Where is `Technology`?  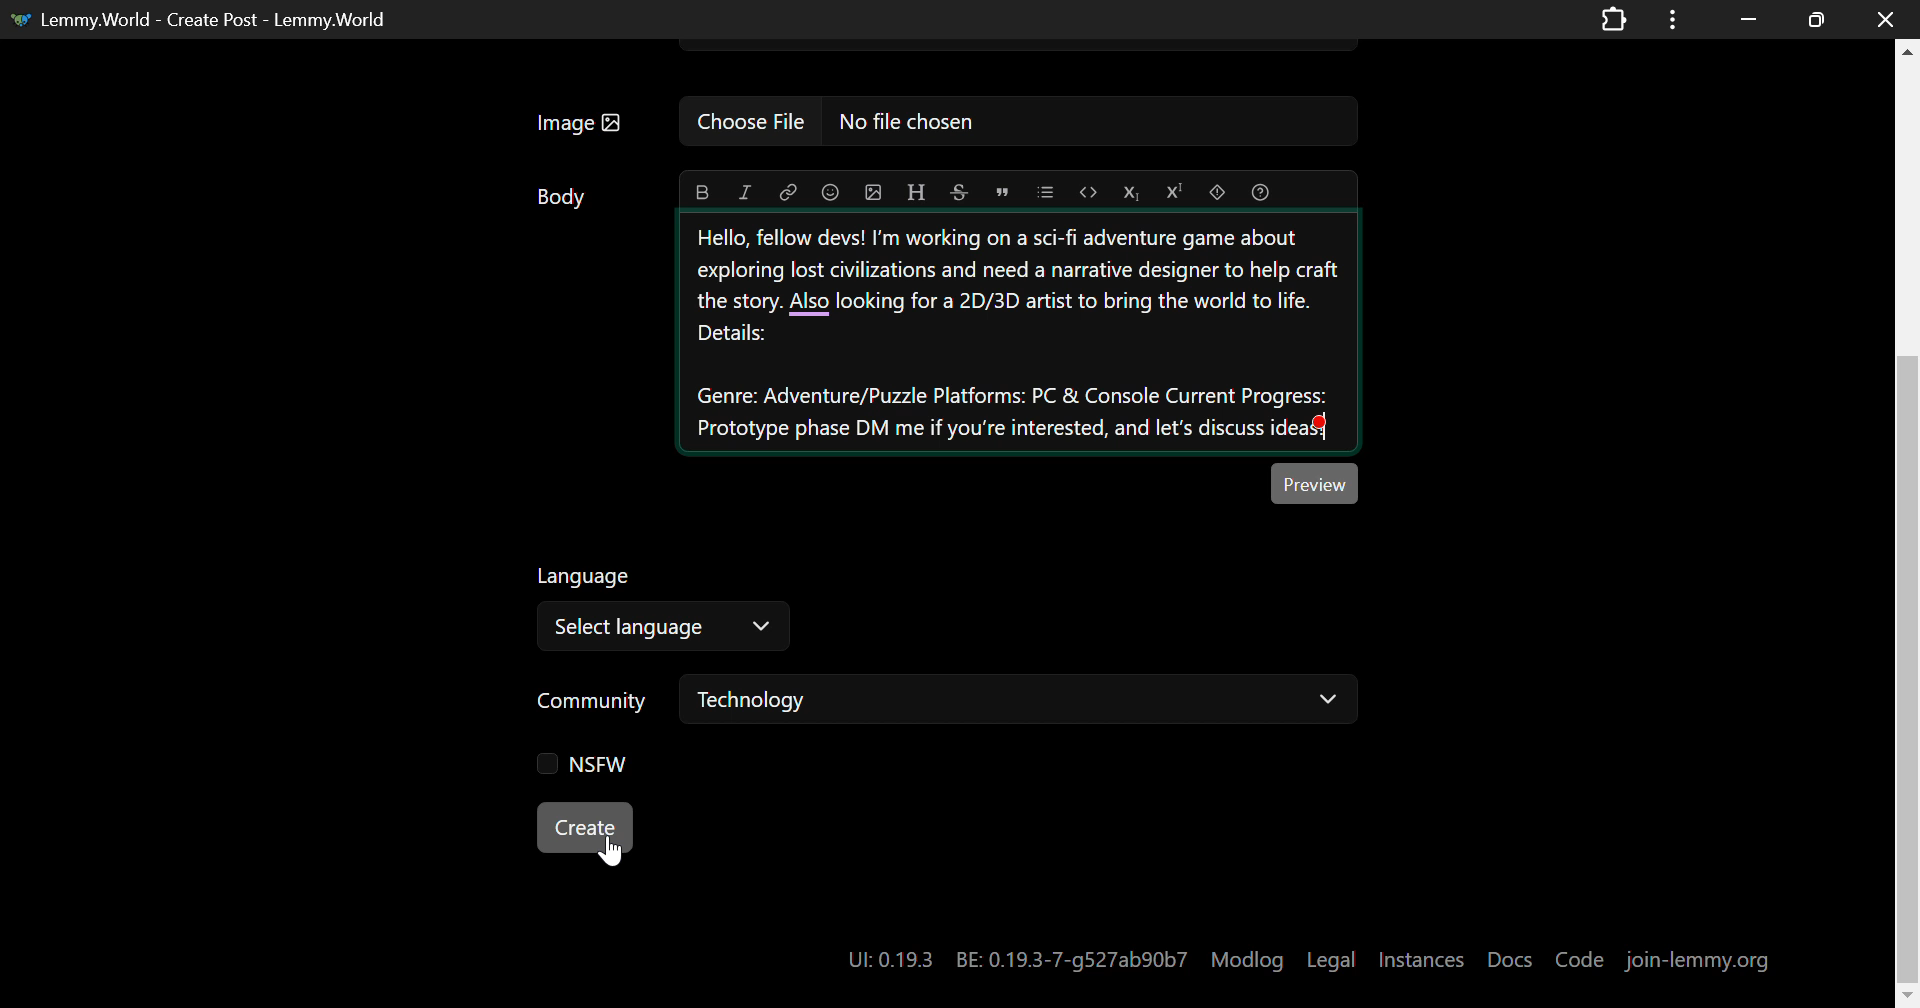
Technology is located at coordinates (1022, 701).